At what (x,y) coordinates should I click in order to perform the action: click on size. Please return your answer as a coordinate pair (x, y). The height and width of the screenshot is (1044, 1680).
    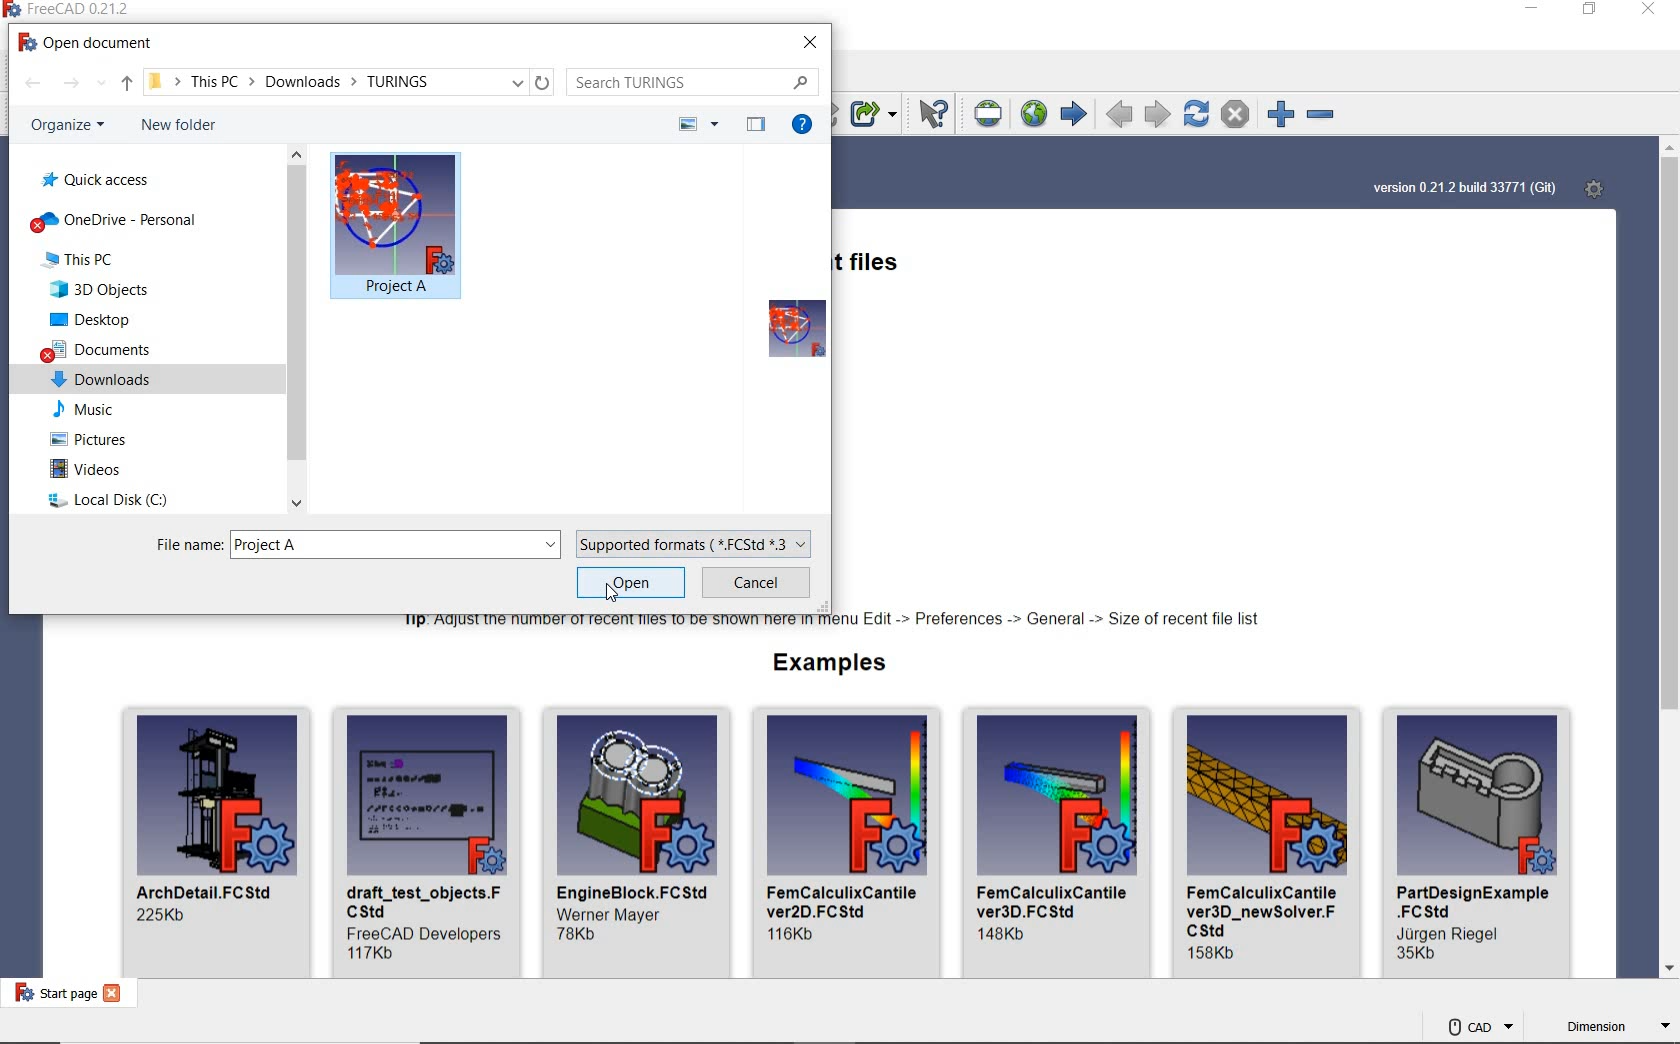
    Looking at the image, I should click on (1418, 956).